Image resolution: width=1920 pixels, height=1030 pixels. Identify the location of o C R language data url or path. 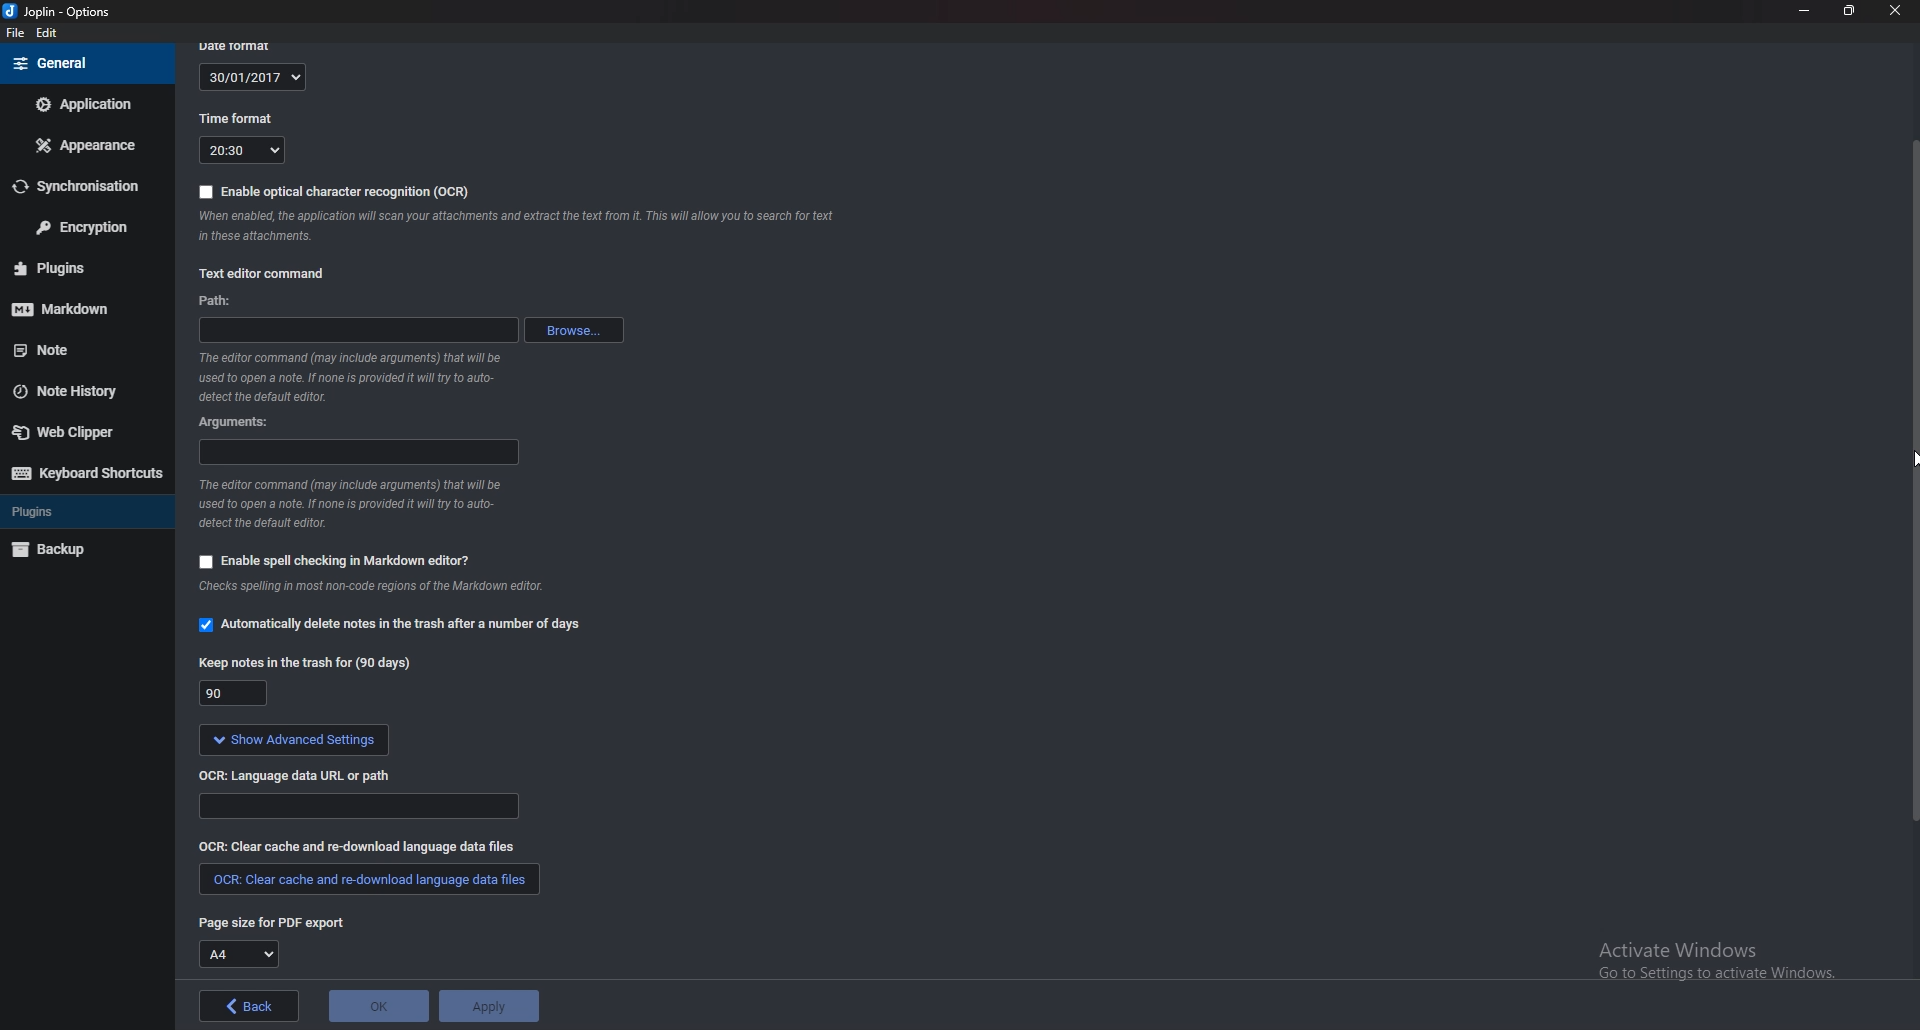
(297, 778).